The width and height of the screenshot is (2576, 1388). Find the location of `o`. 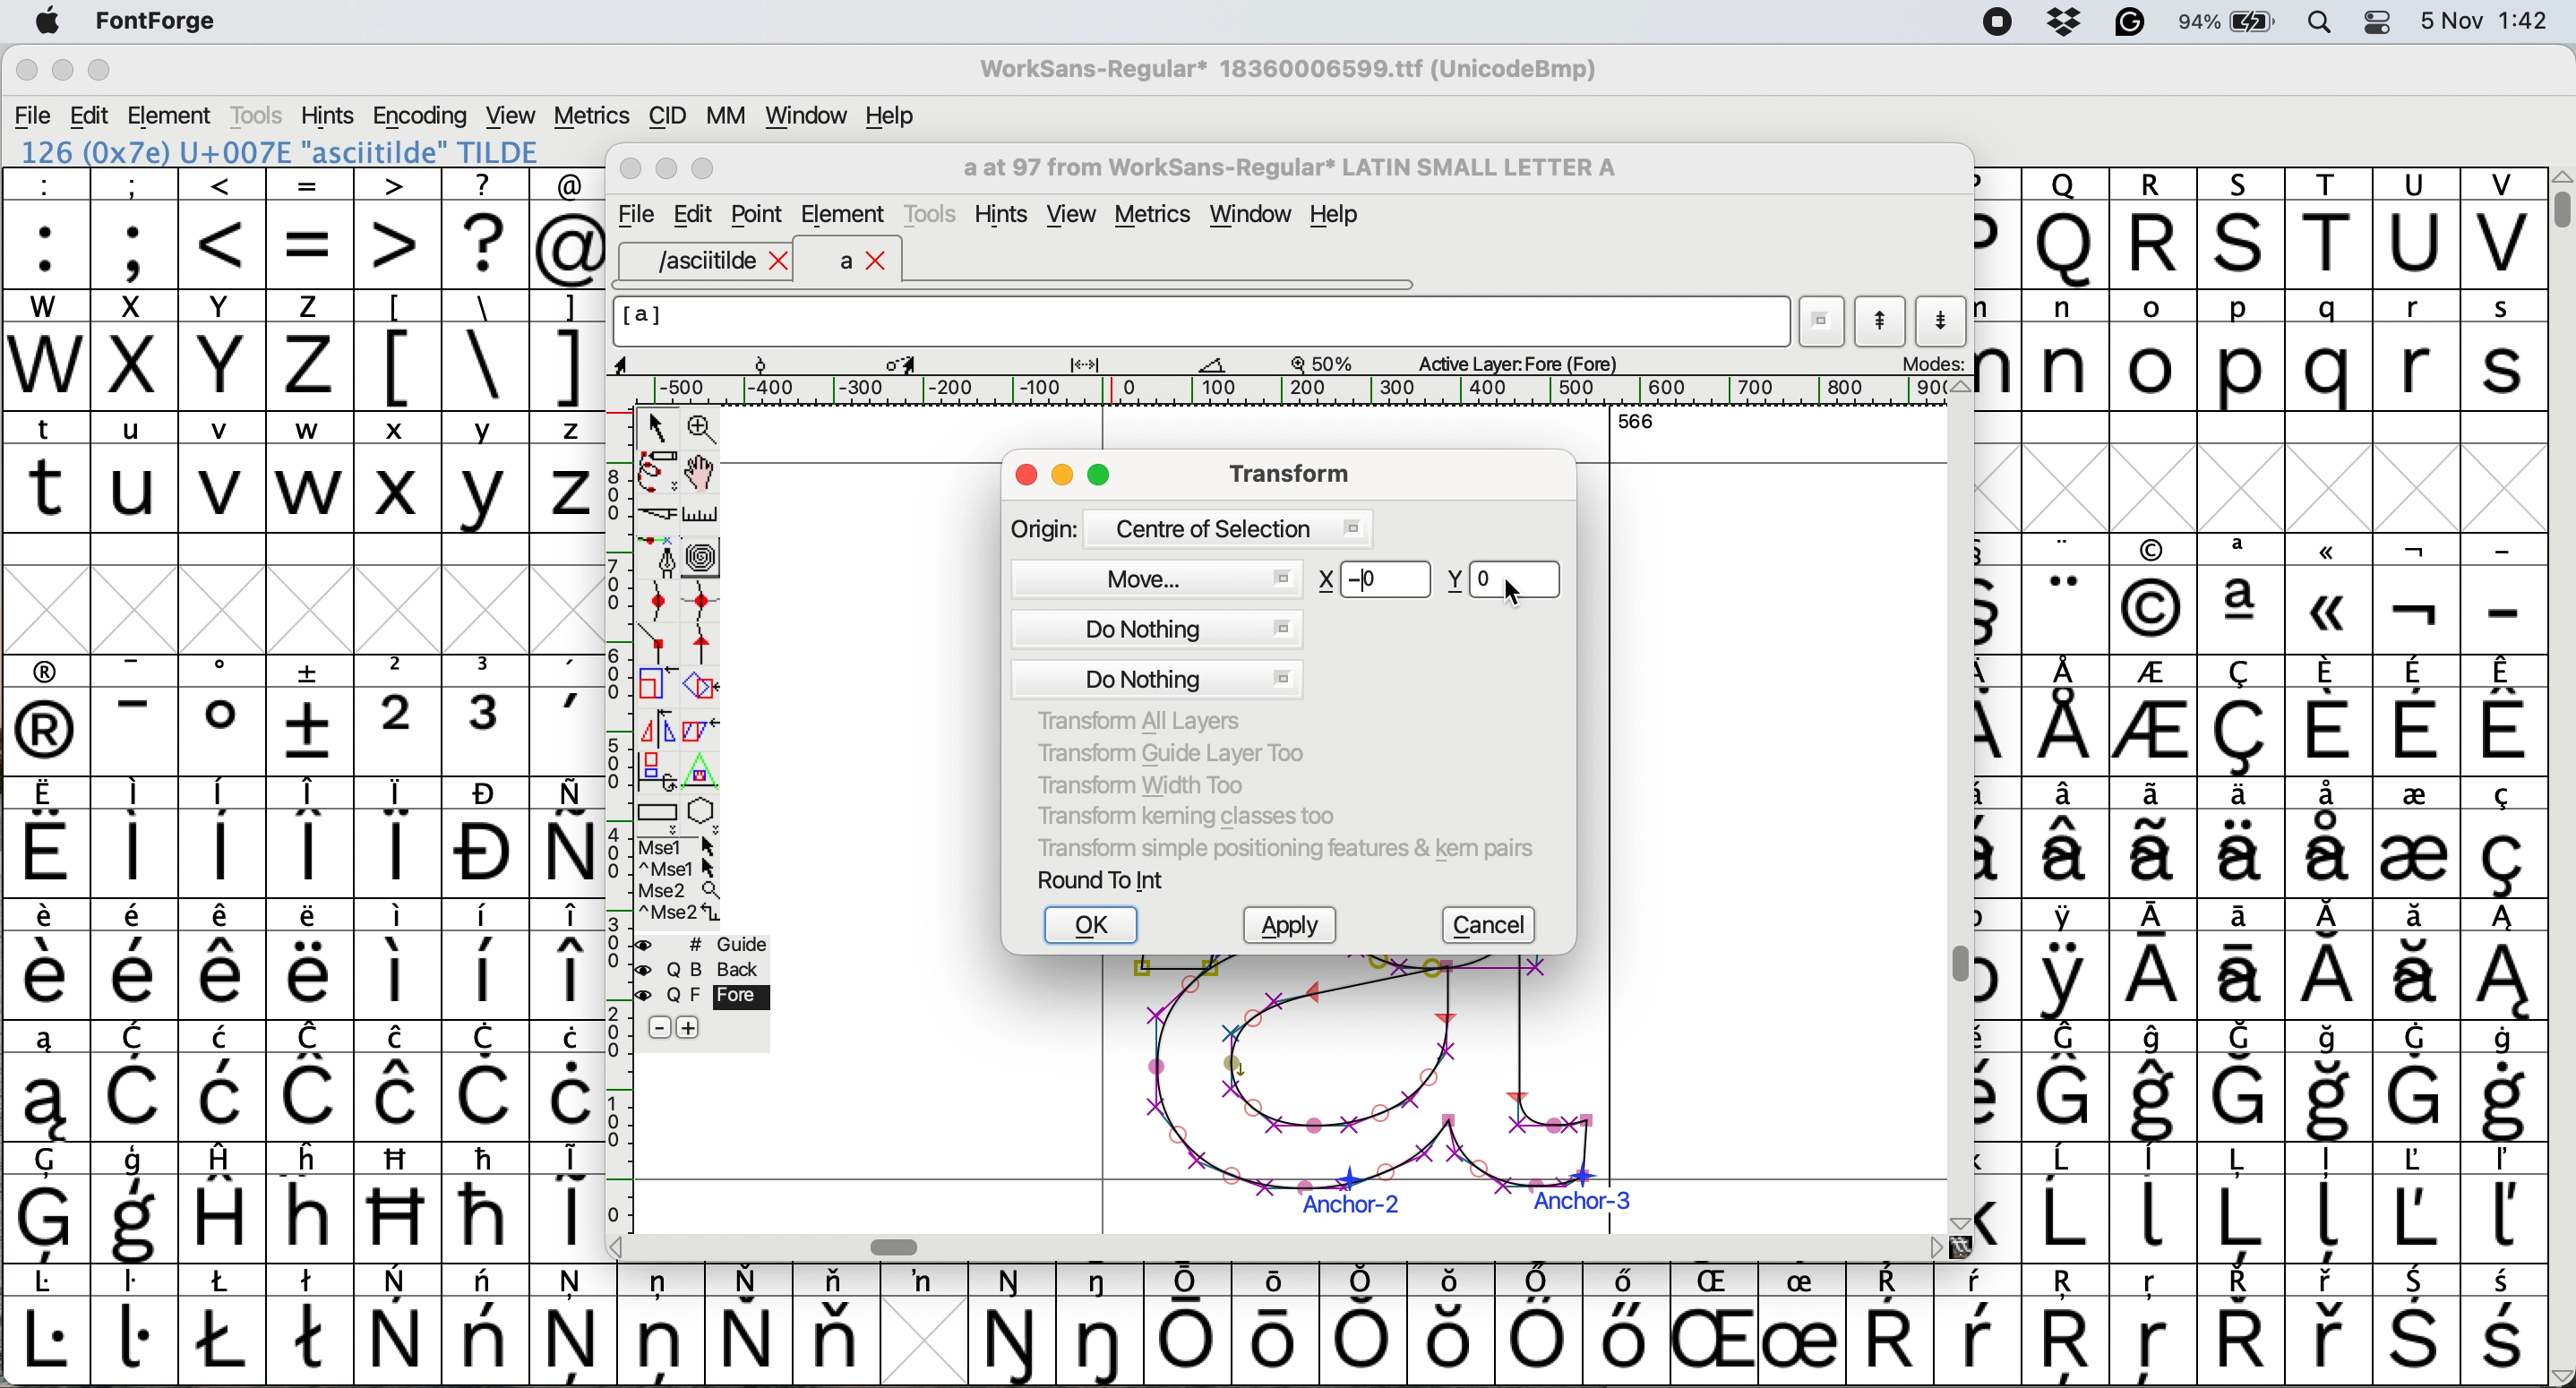

o is located at coordinates (2155, 354).